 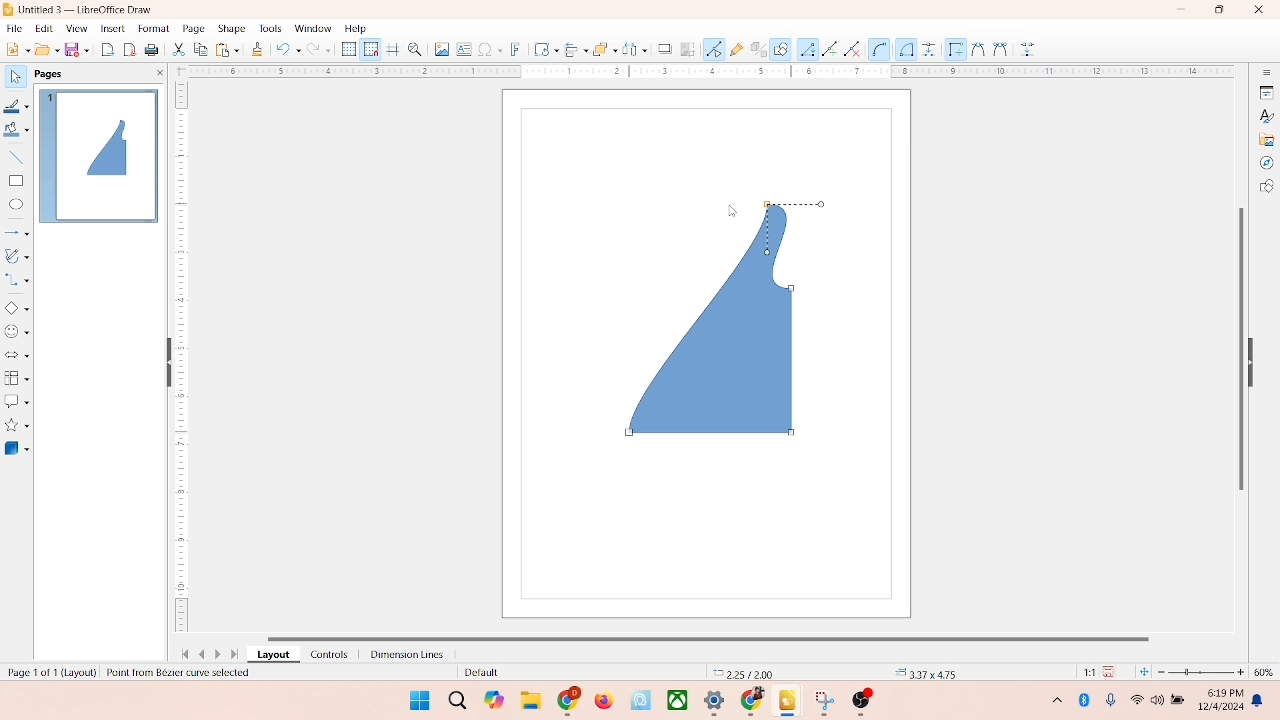 I want to click on ellipse, so click(x=16, y=205).